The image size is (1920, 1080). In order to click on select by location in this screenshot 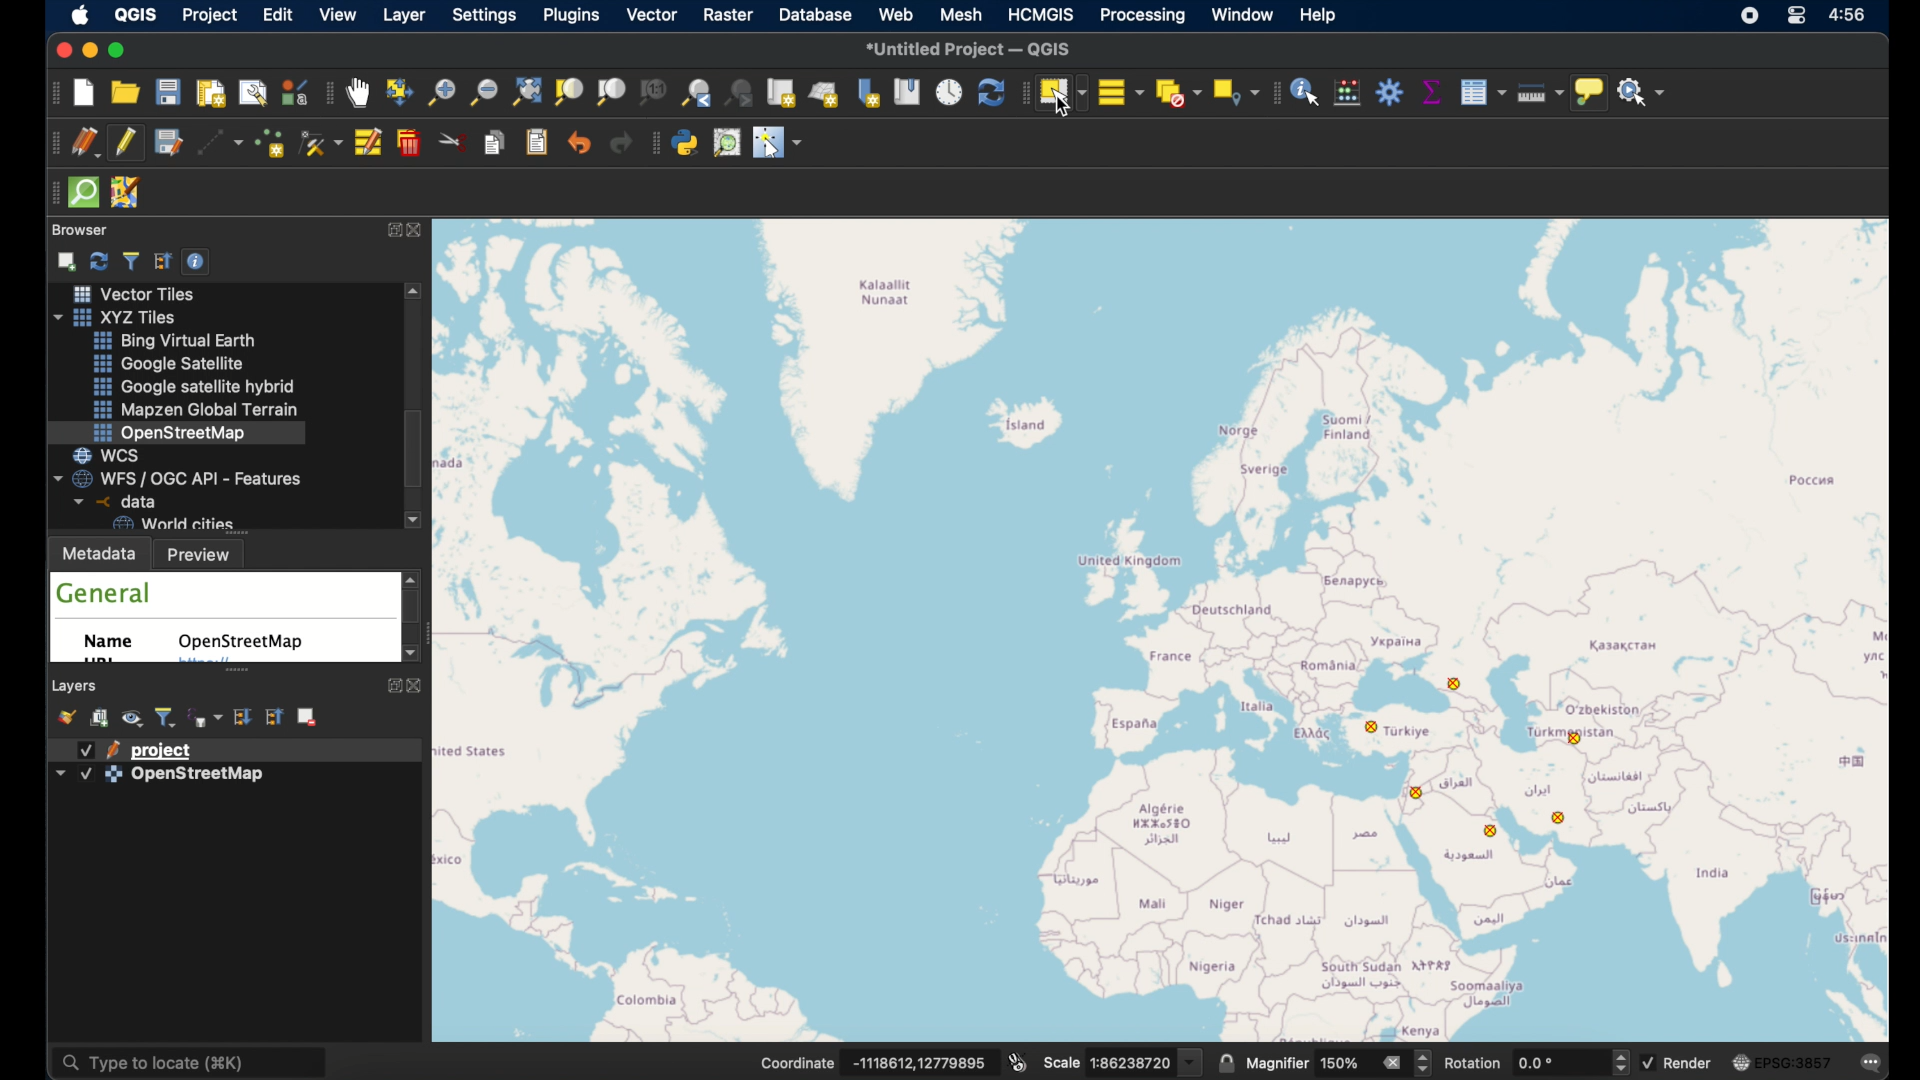, I will do `click(1233, 92)`.